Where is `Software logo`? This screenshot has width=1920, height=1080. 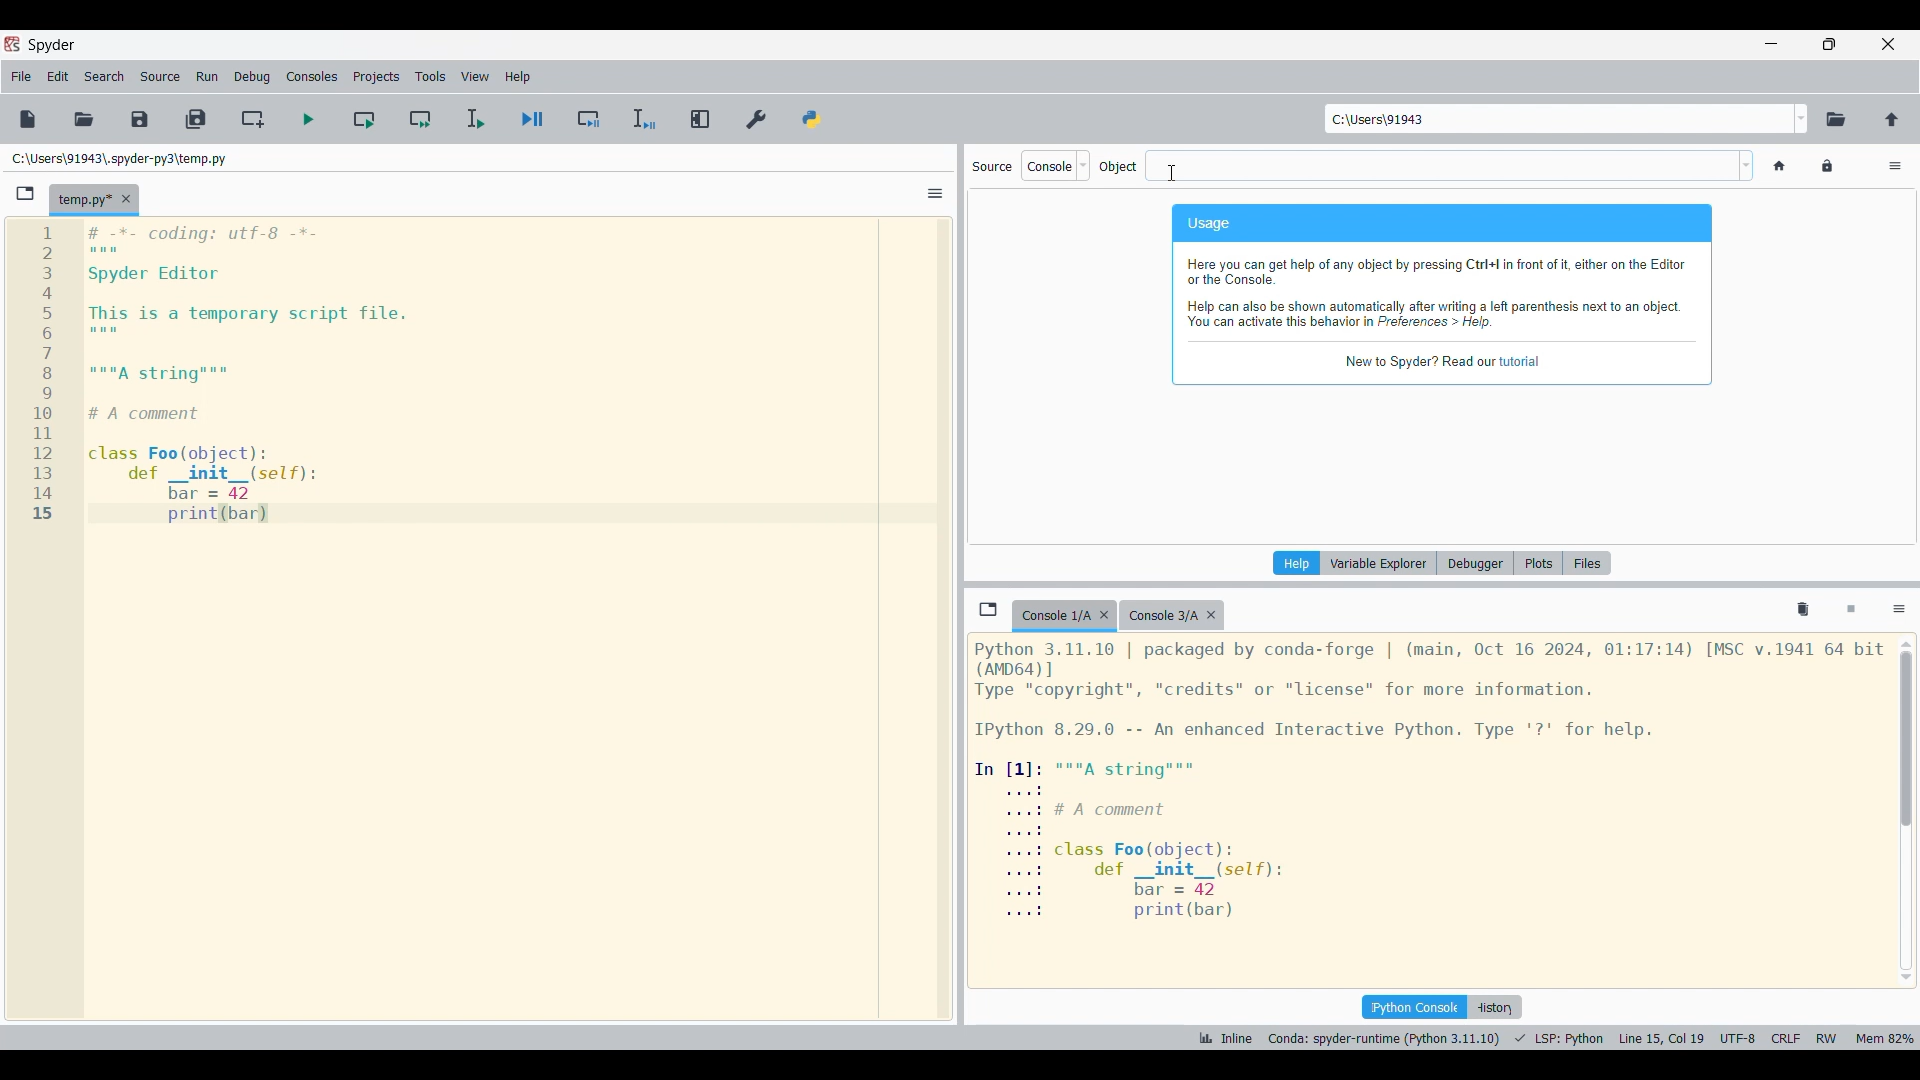
Software logo is located at coordinates (53, 45).